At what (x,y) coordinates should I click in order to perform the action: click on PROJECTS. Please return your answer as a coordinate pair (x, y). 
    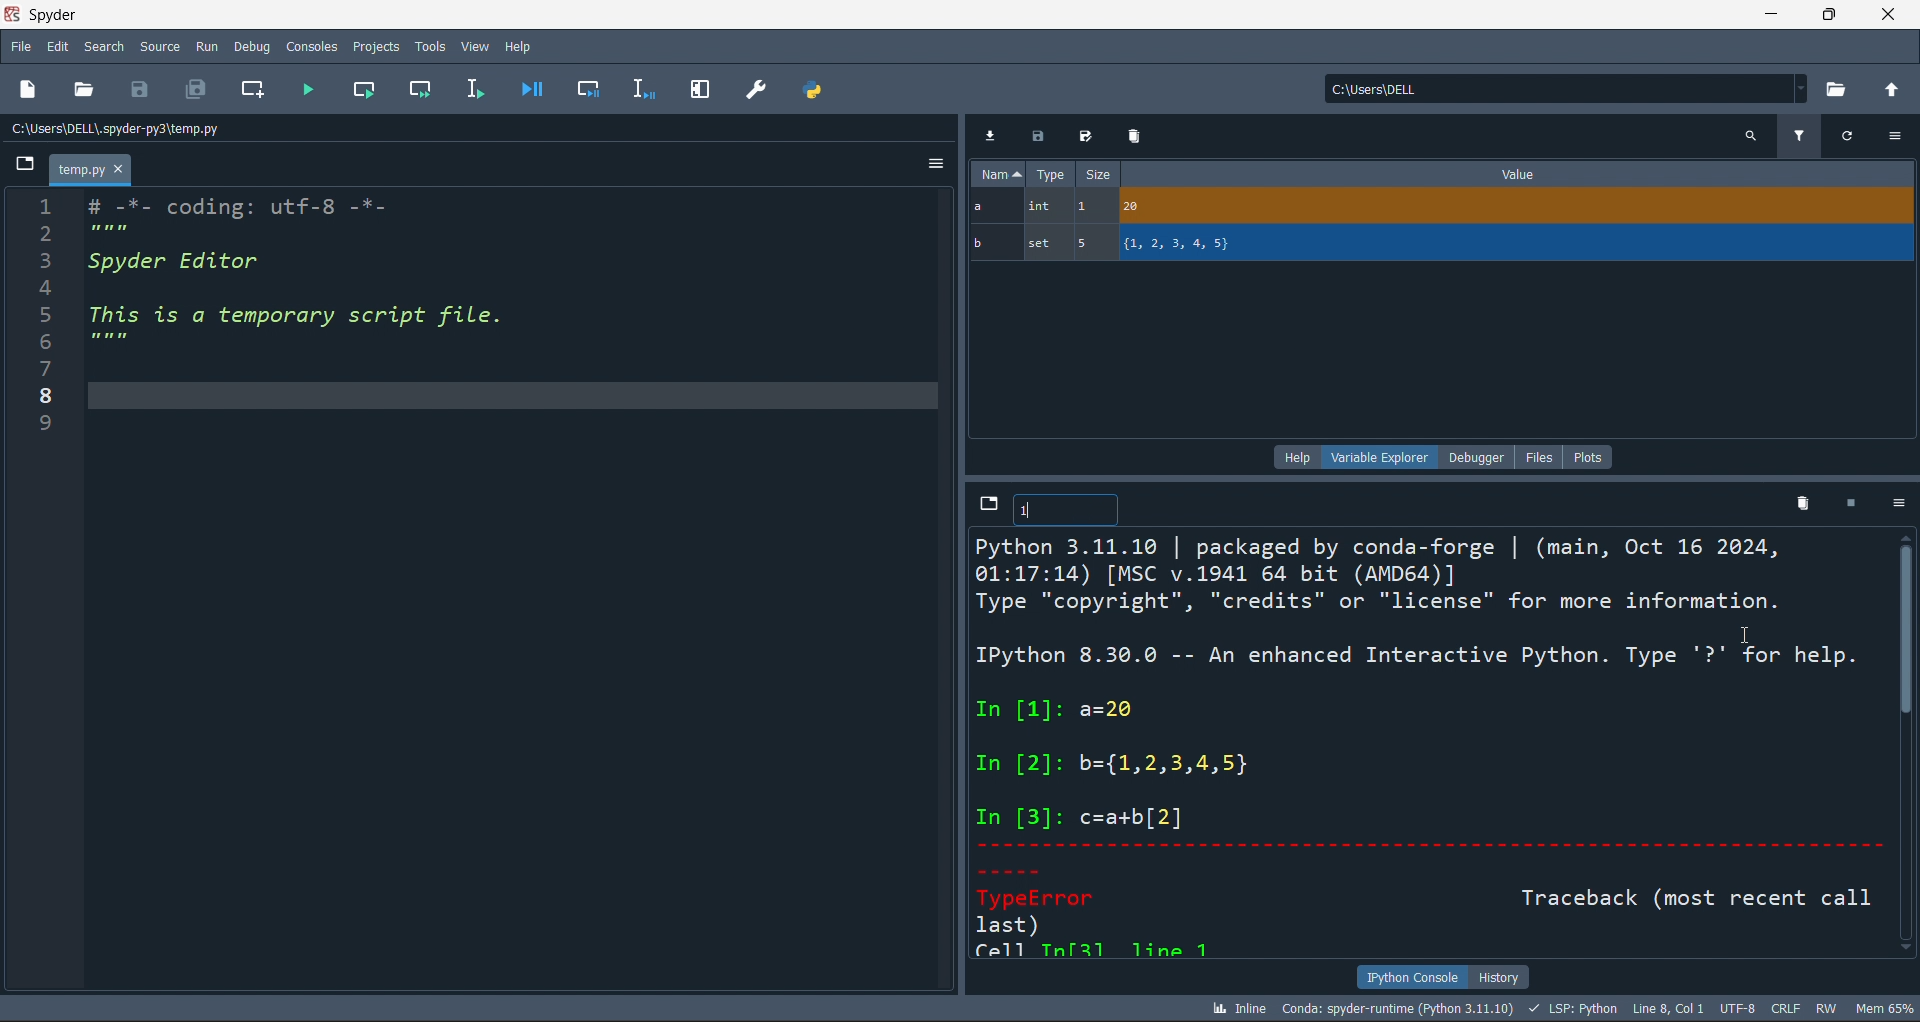
    Looking at the image, I should click on (376, 46).